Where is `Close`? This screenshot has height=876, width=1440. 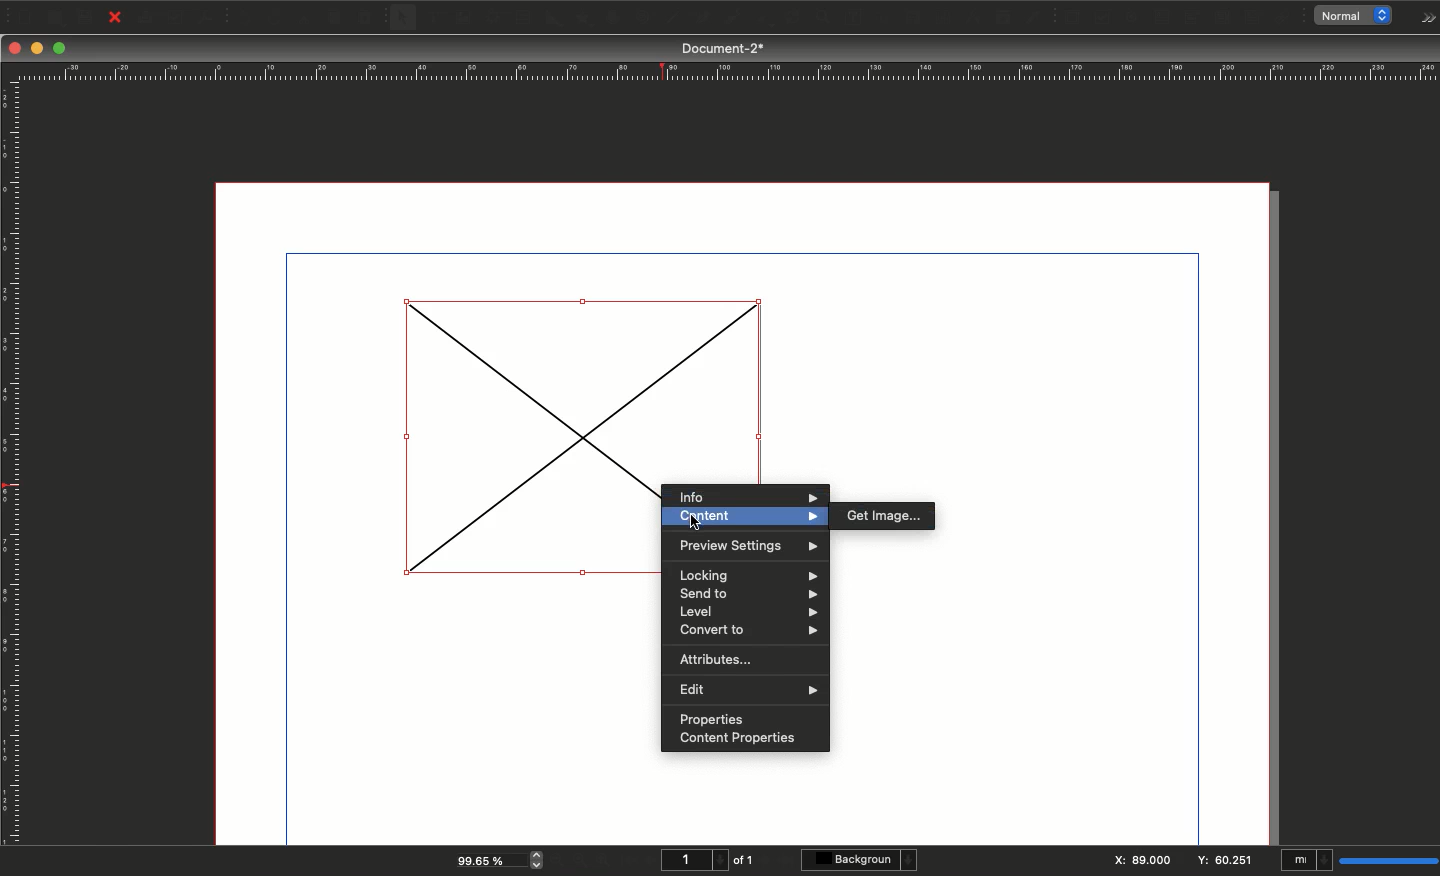
Close is located at coordinates (15, 48).